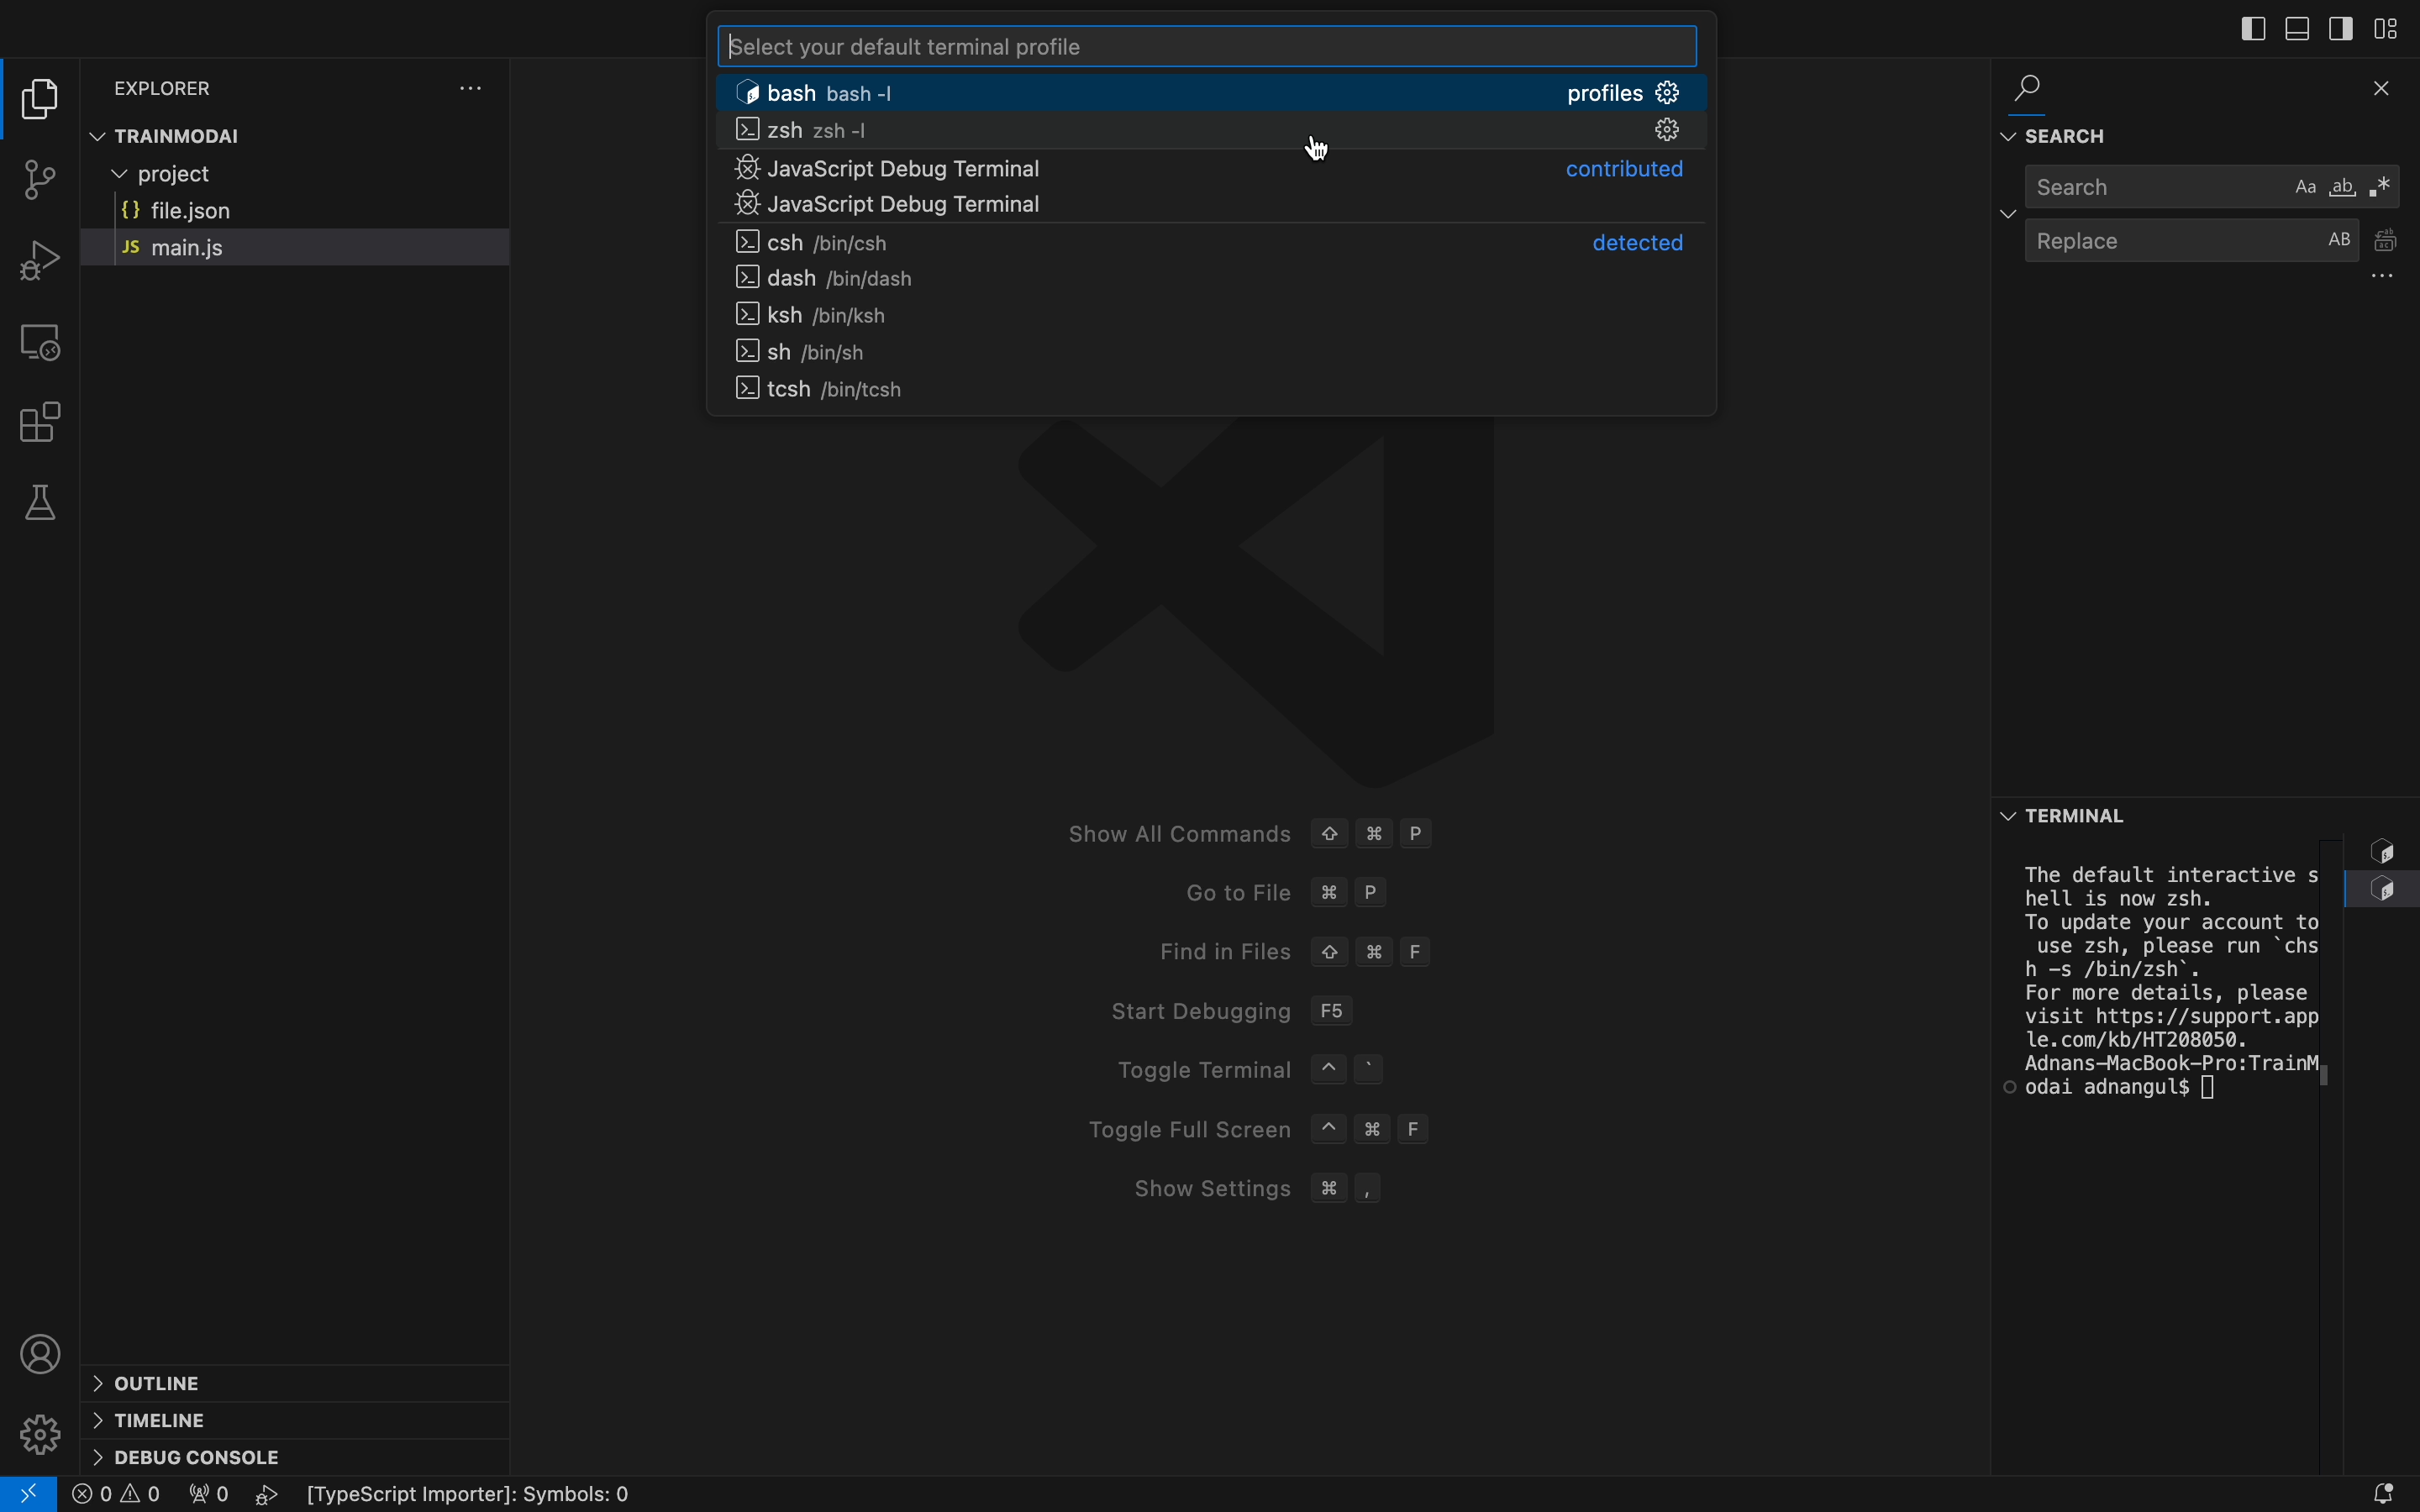 Image resolution: width=2420 pixels, height=1512 pixels. I want to click on , so click(1205, 172).